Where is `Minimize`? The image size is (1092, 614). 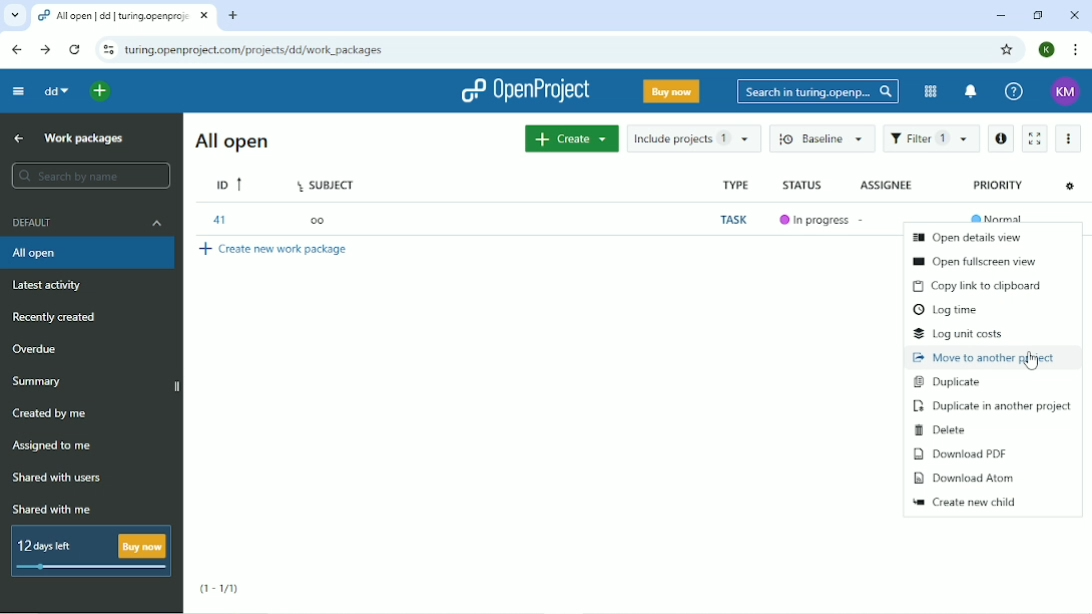 Minimize is located at coordinates (999, 16).